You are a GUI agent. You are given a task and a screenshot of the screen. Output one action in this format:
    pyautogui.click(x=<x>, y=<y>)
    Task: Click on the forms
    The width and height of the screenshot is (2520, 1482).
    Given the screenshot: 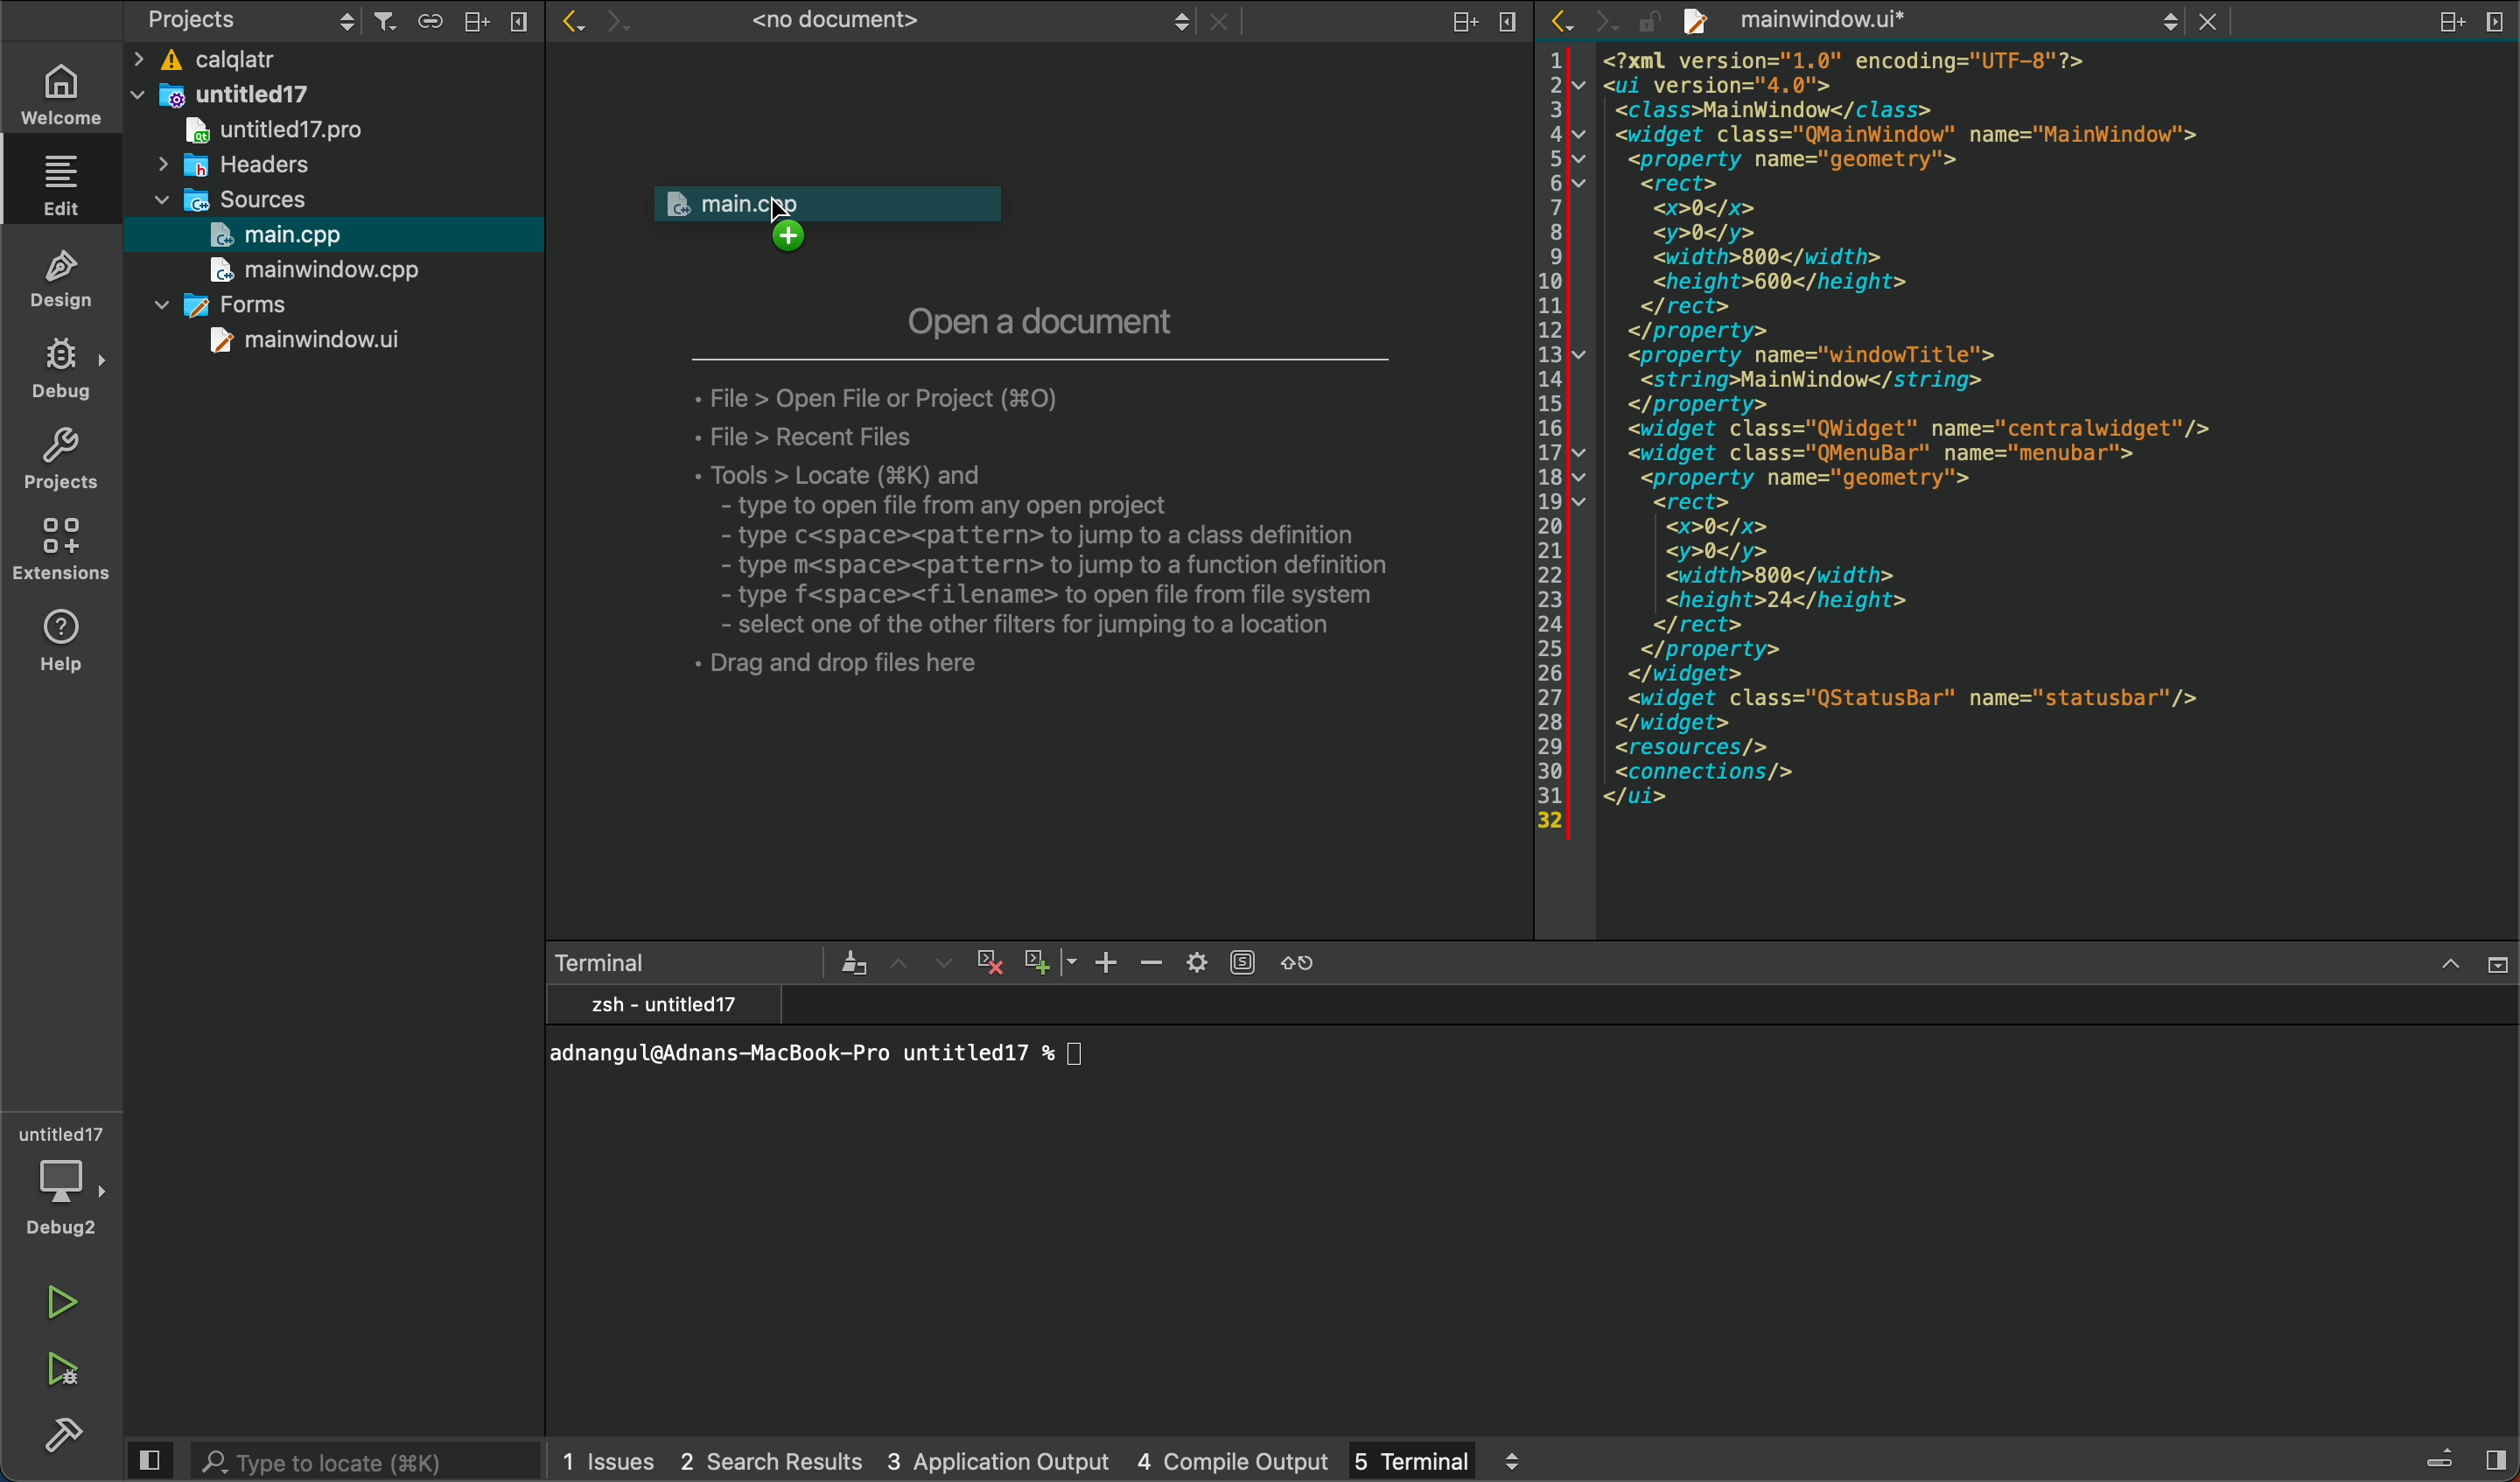 What is the action you would take?
    pyautogui.click(x=213, y=304)
    